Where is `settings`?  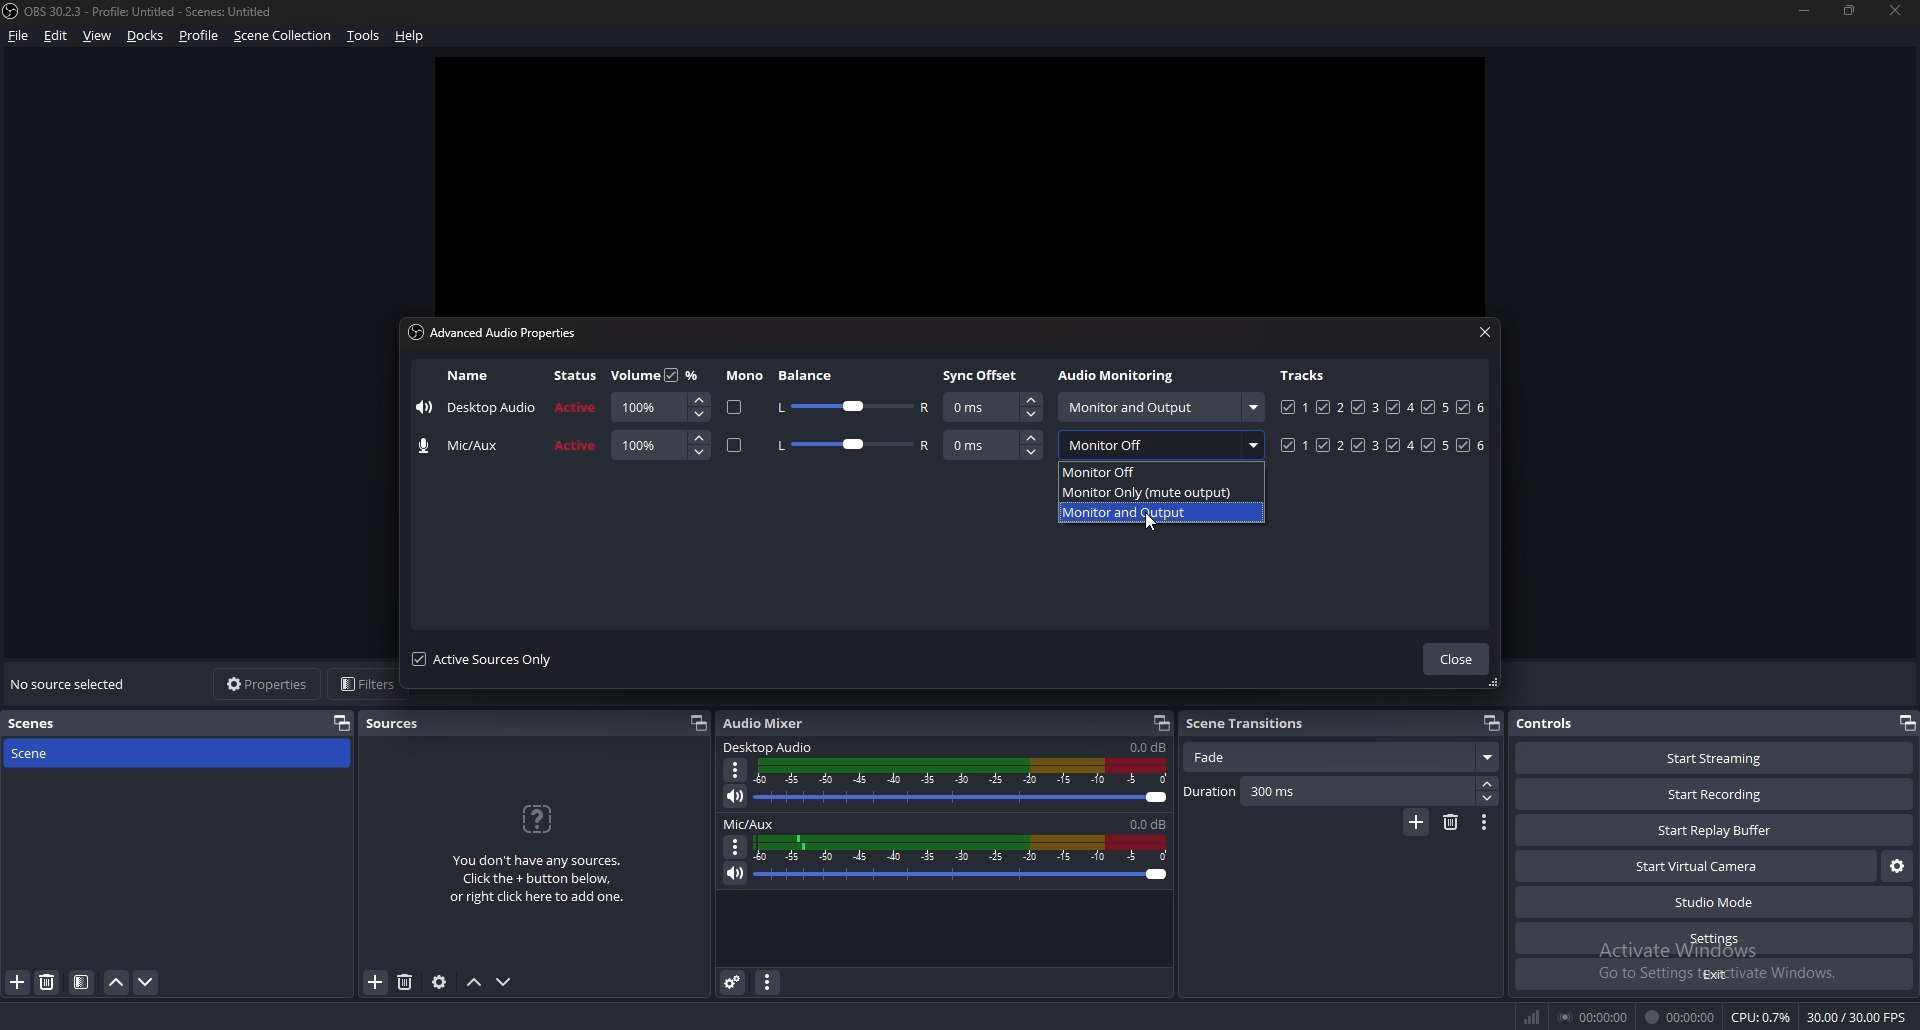
settings is located at coordinates (1713, 939).